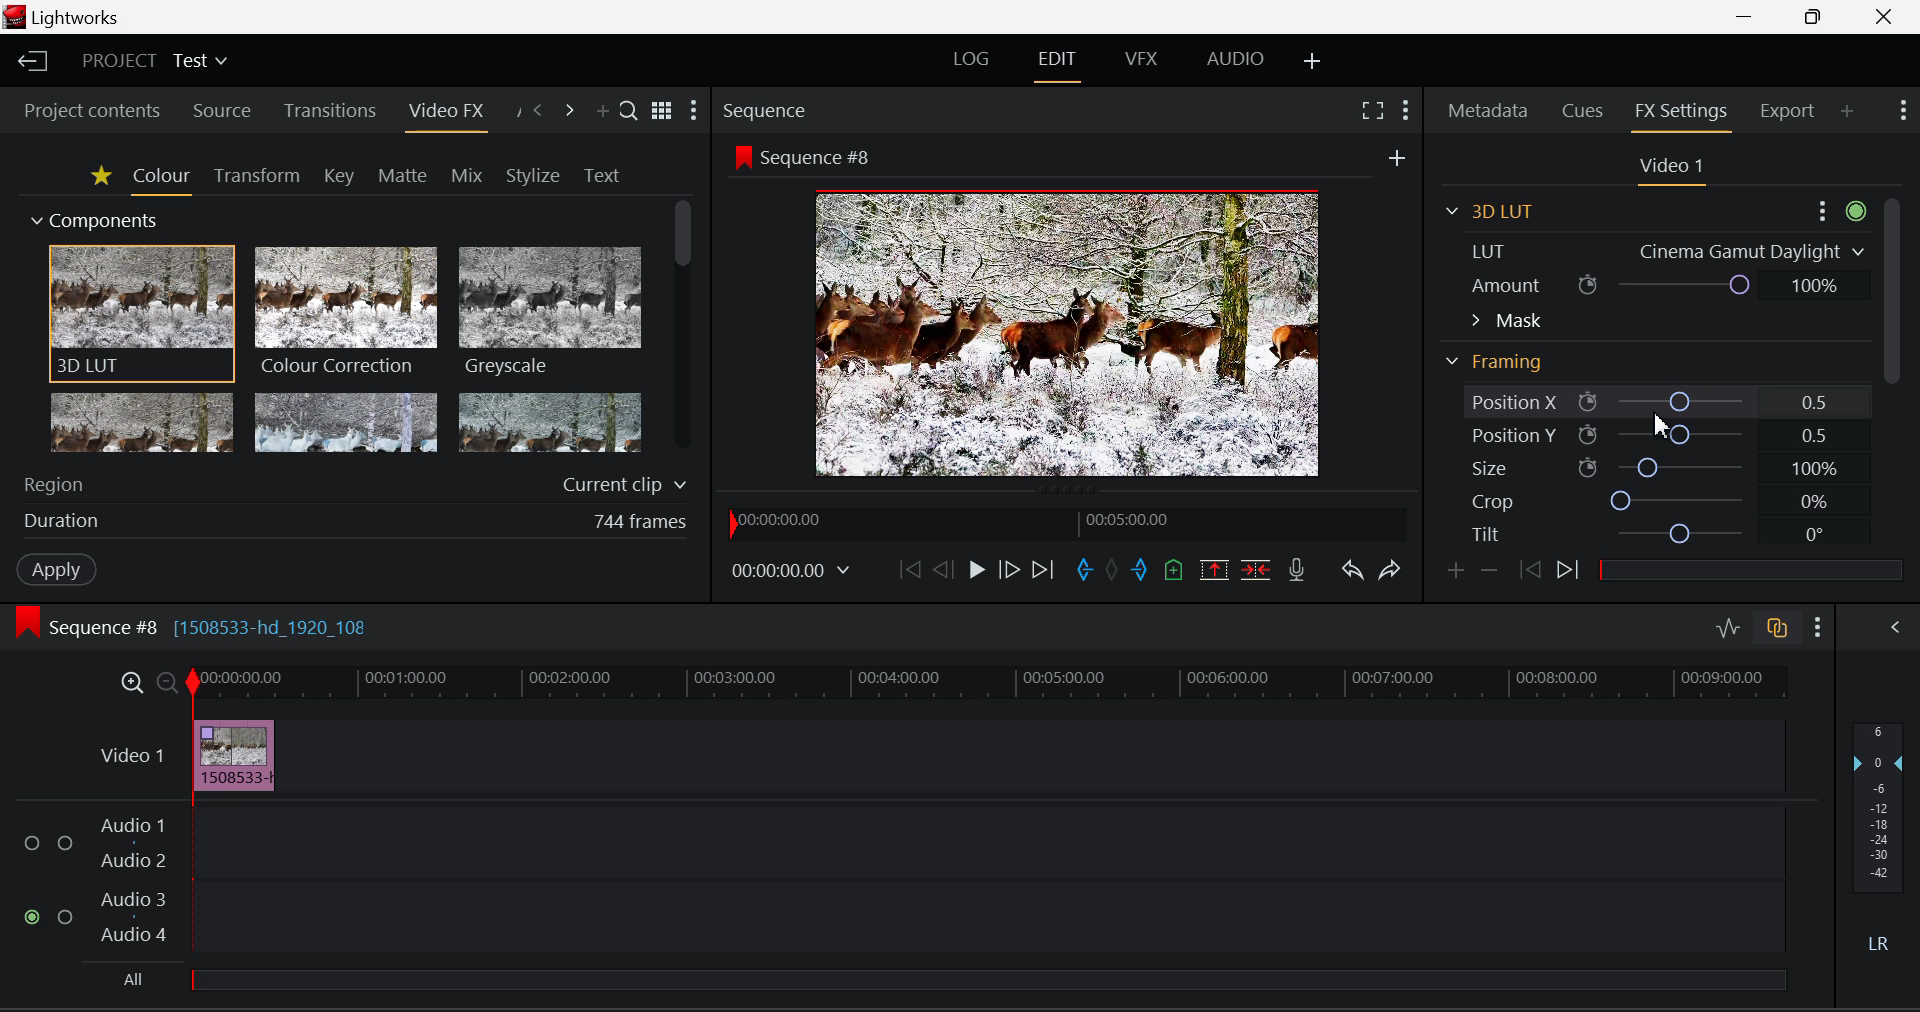  Describe the element at coordinates (1816, 17) in the screenshot. I see `Minimize` at that location.